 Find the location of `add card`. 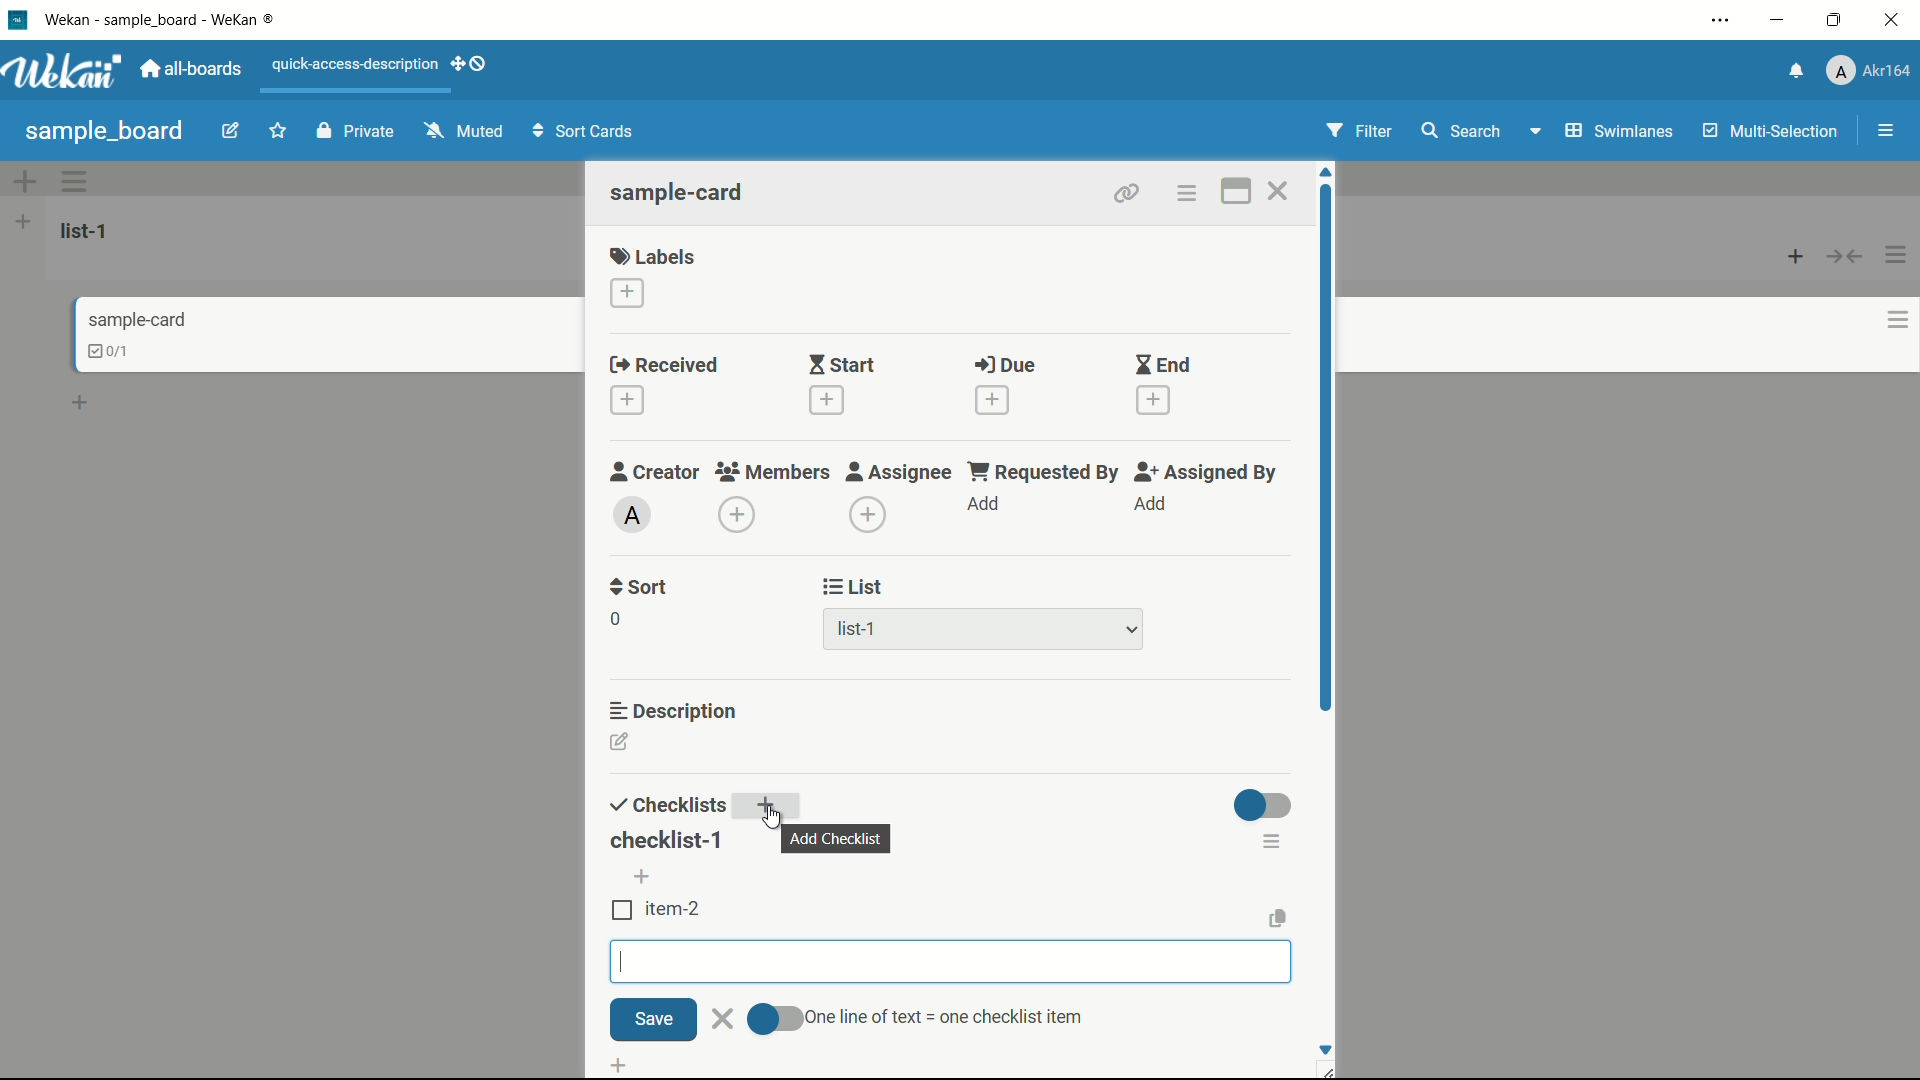

add card is located at coordinates (1796, 255).